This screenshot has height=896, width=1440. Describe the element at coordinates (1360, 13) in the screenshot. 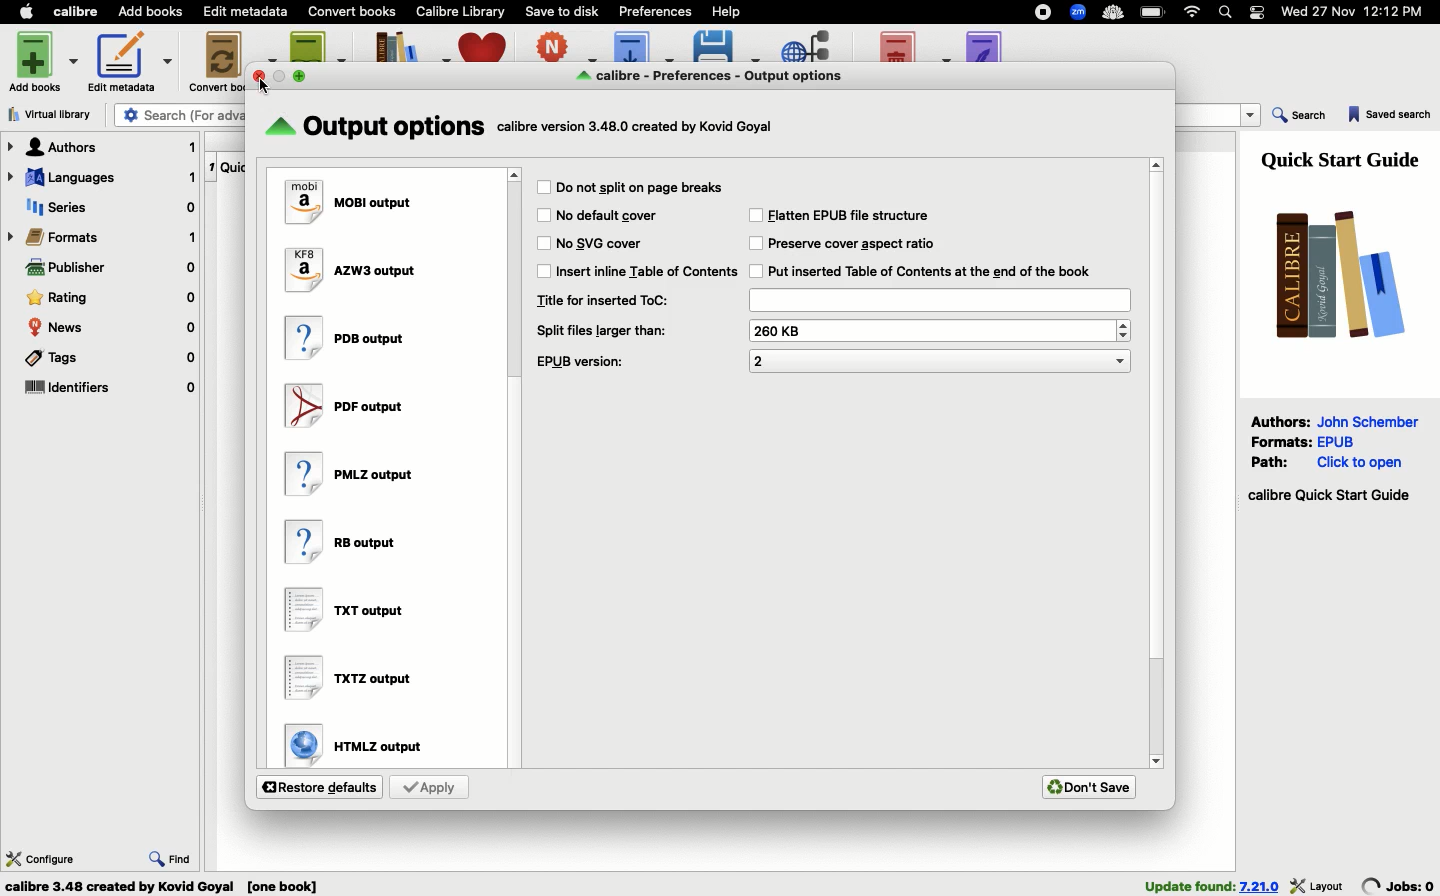

I see `Date` at that location.